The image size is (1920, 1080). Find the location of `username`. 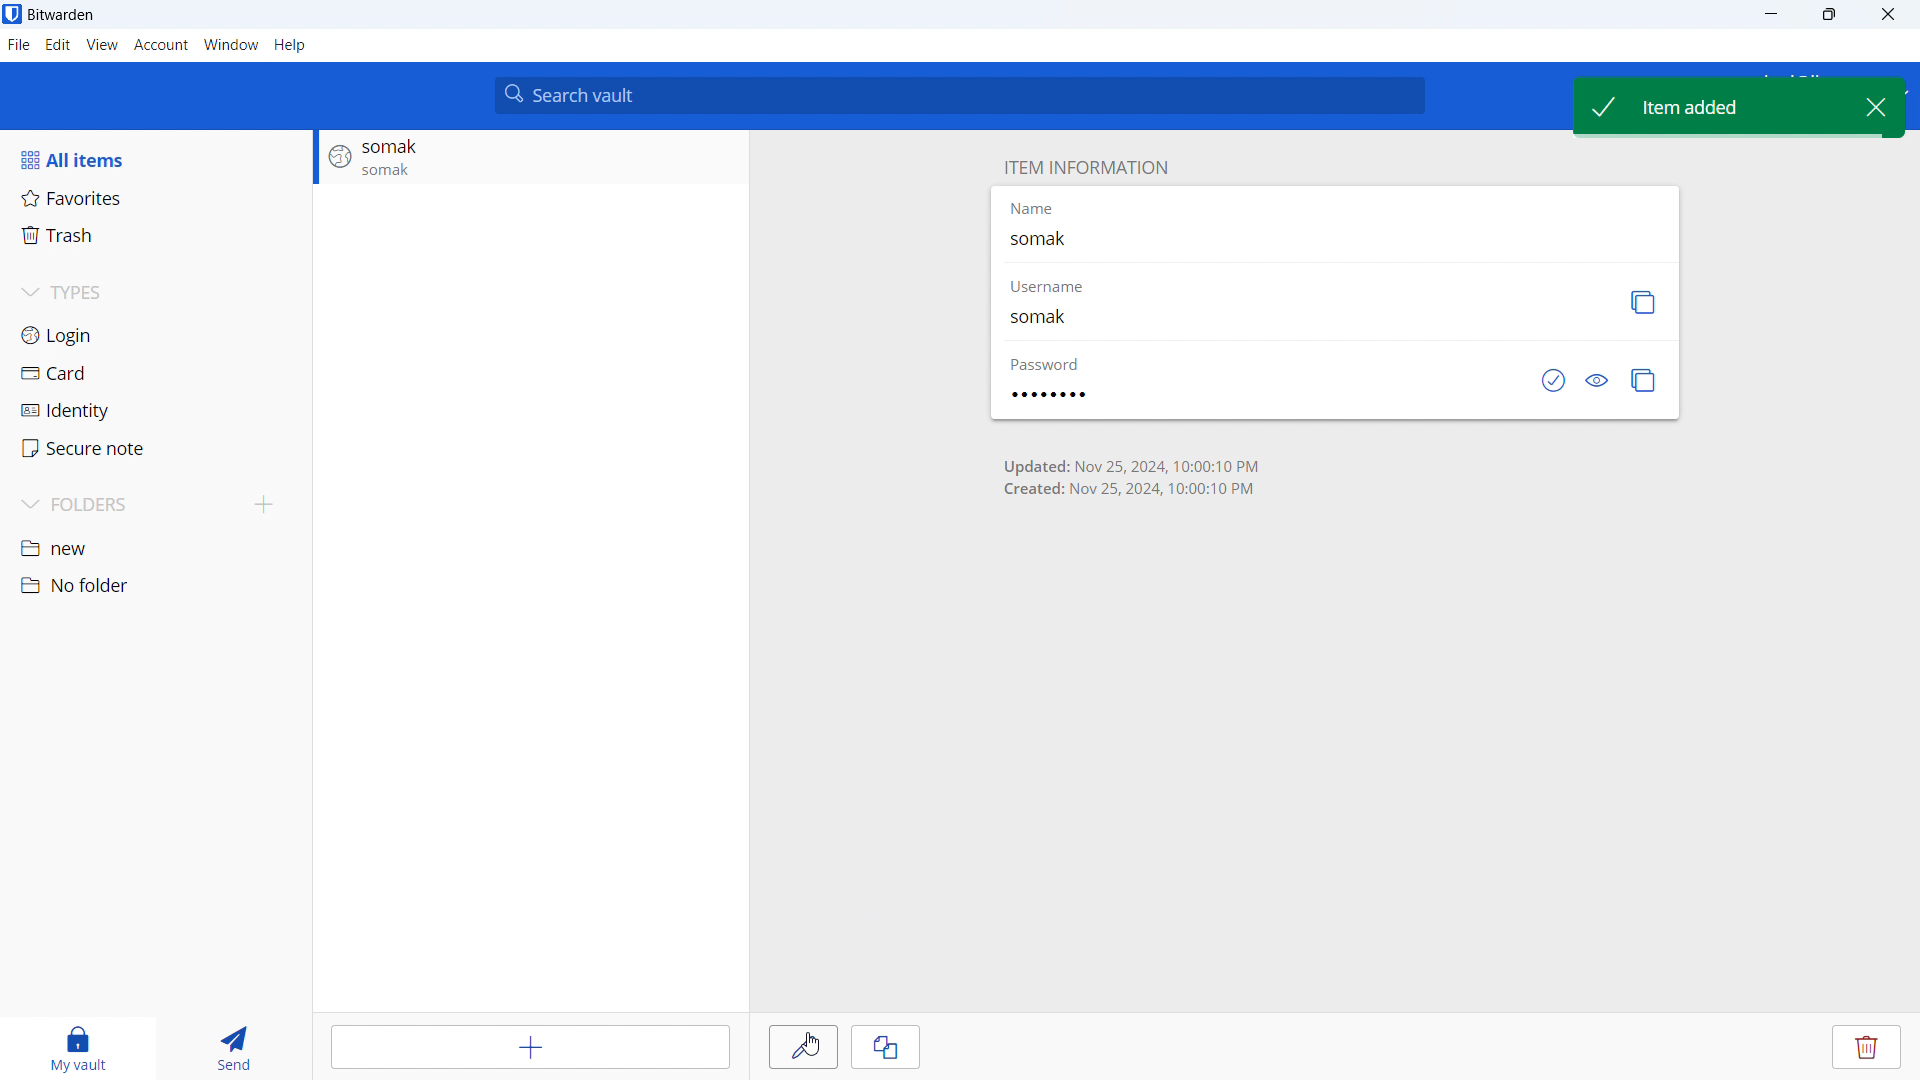

username is located at coordinates (1299, 319).